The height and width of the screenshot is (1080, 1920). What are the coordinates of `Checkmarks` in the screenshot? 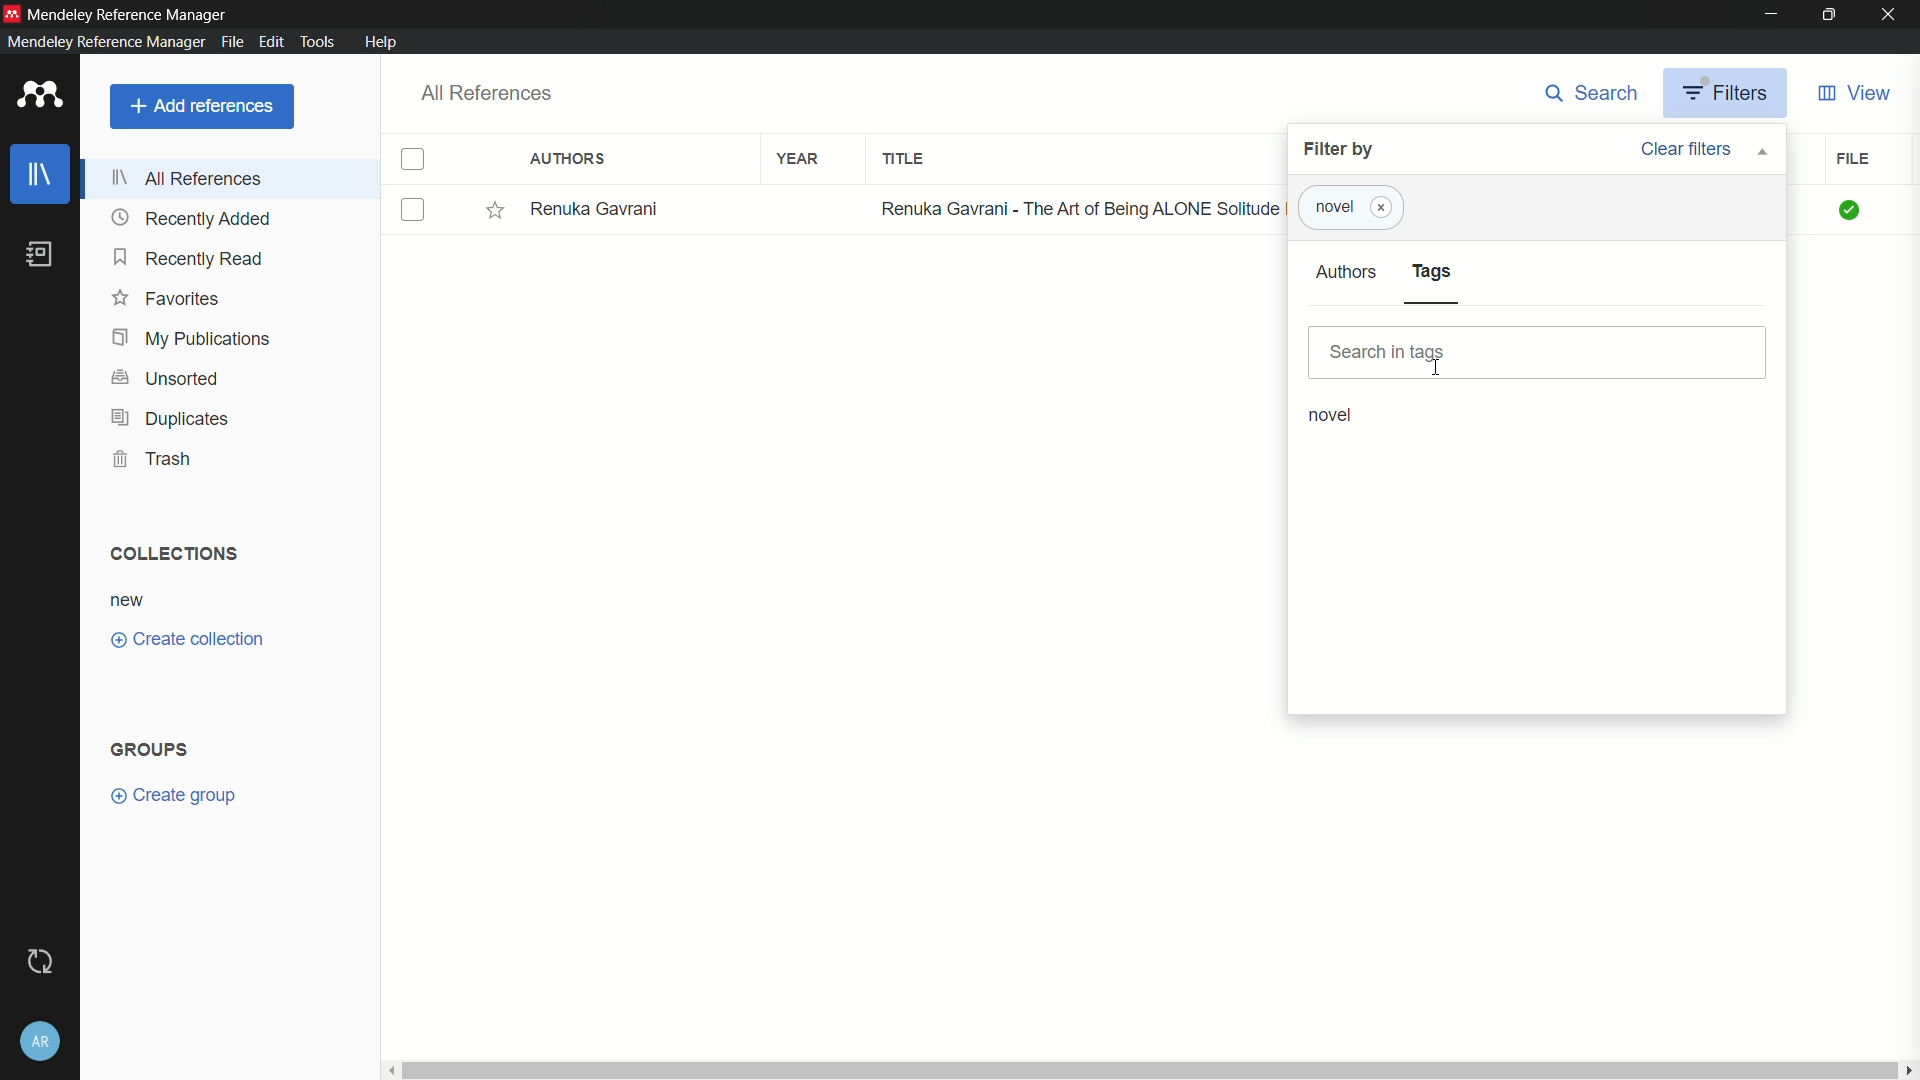 It's located at (1851, 210).